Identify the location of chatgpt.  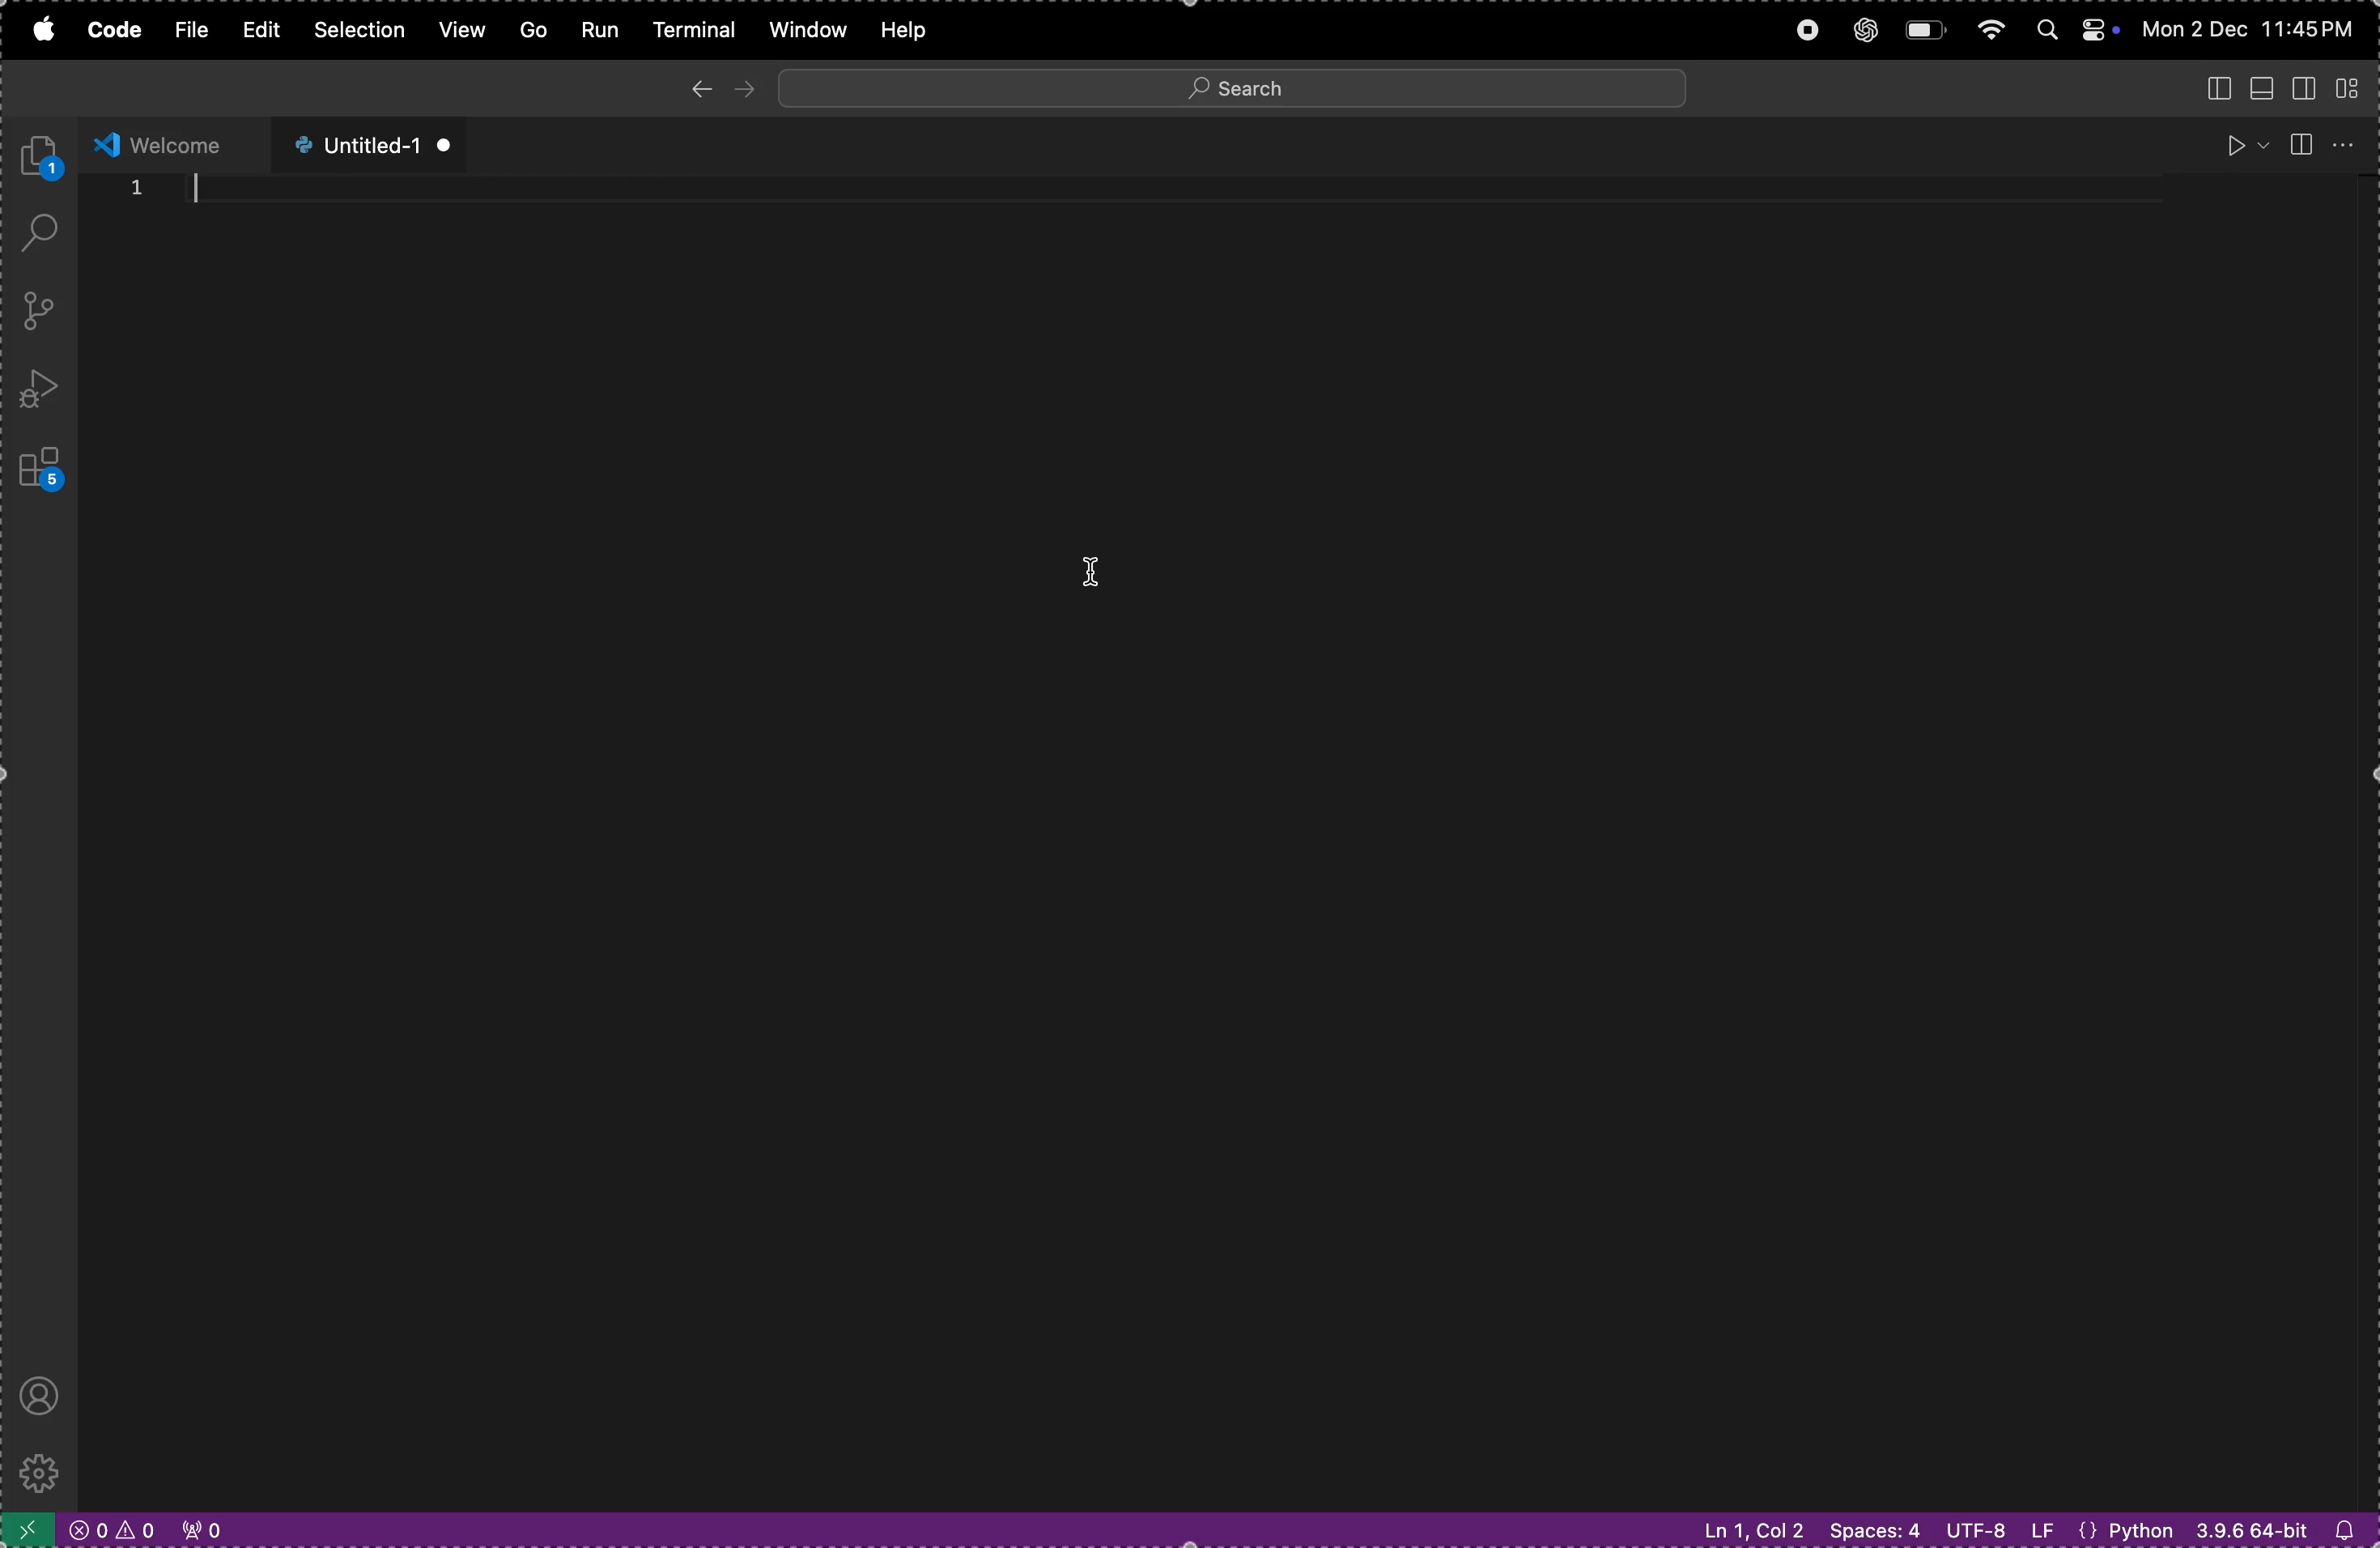
(1867, 28).